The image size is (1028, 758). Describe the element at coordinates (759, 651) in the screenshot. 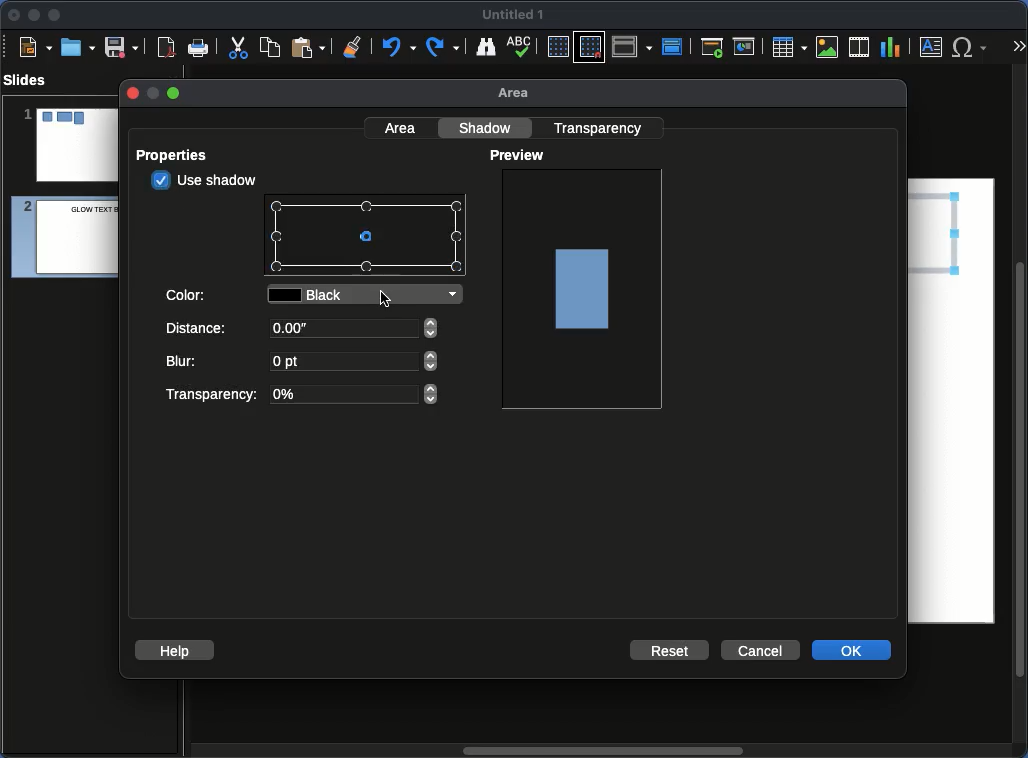

I see `Cancel` at that location.